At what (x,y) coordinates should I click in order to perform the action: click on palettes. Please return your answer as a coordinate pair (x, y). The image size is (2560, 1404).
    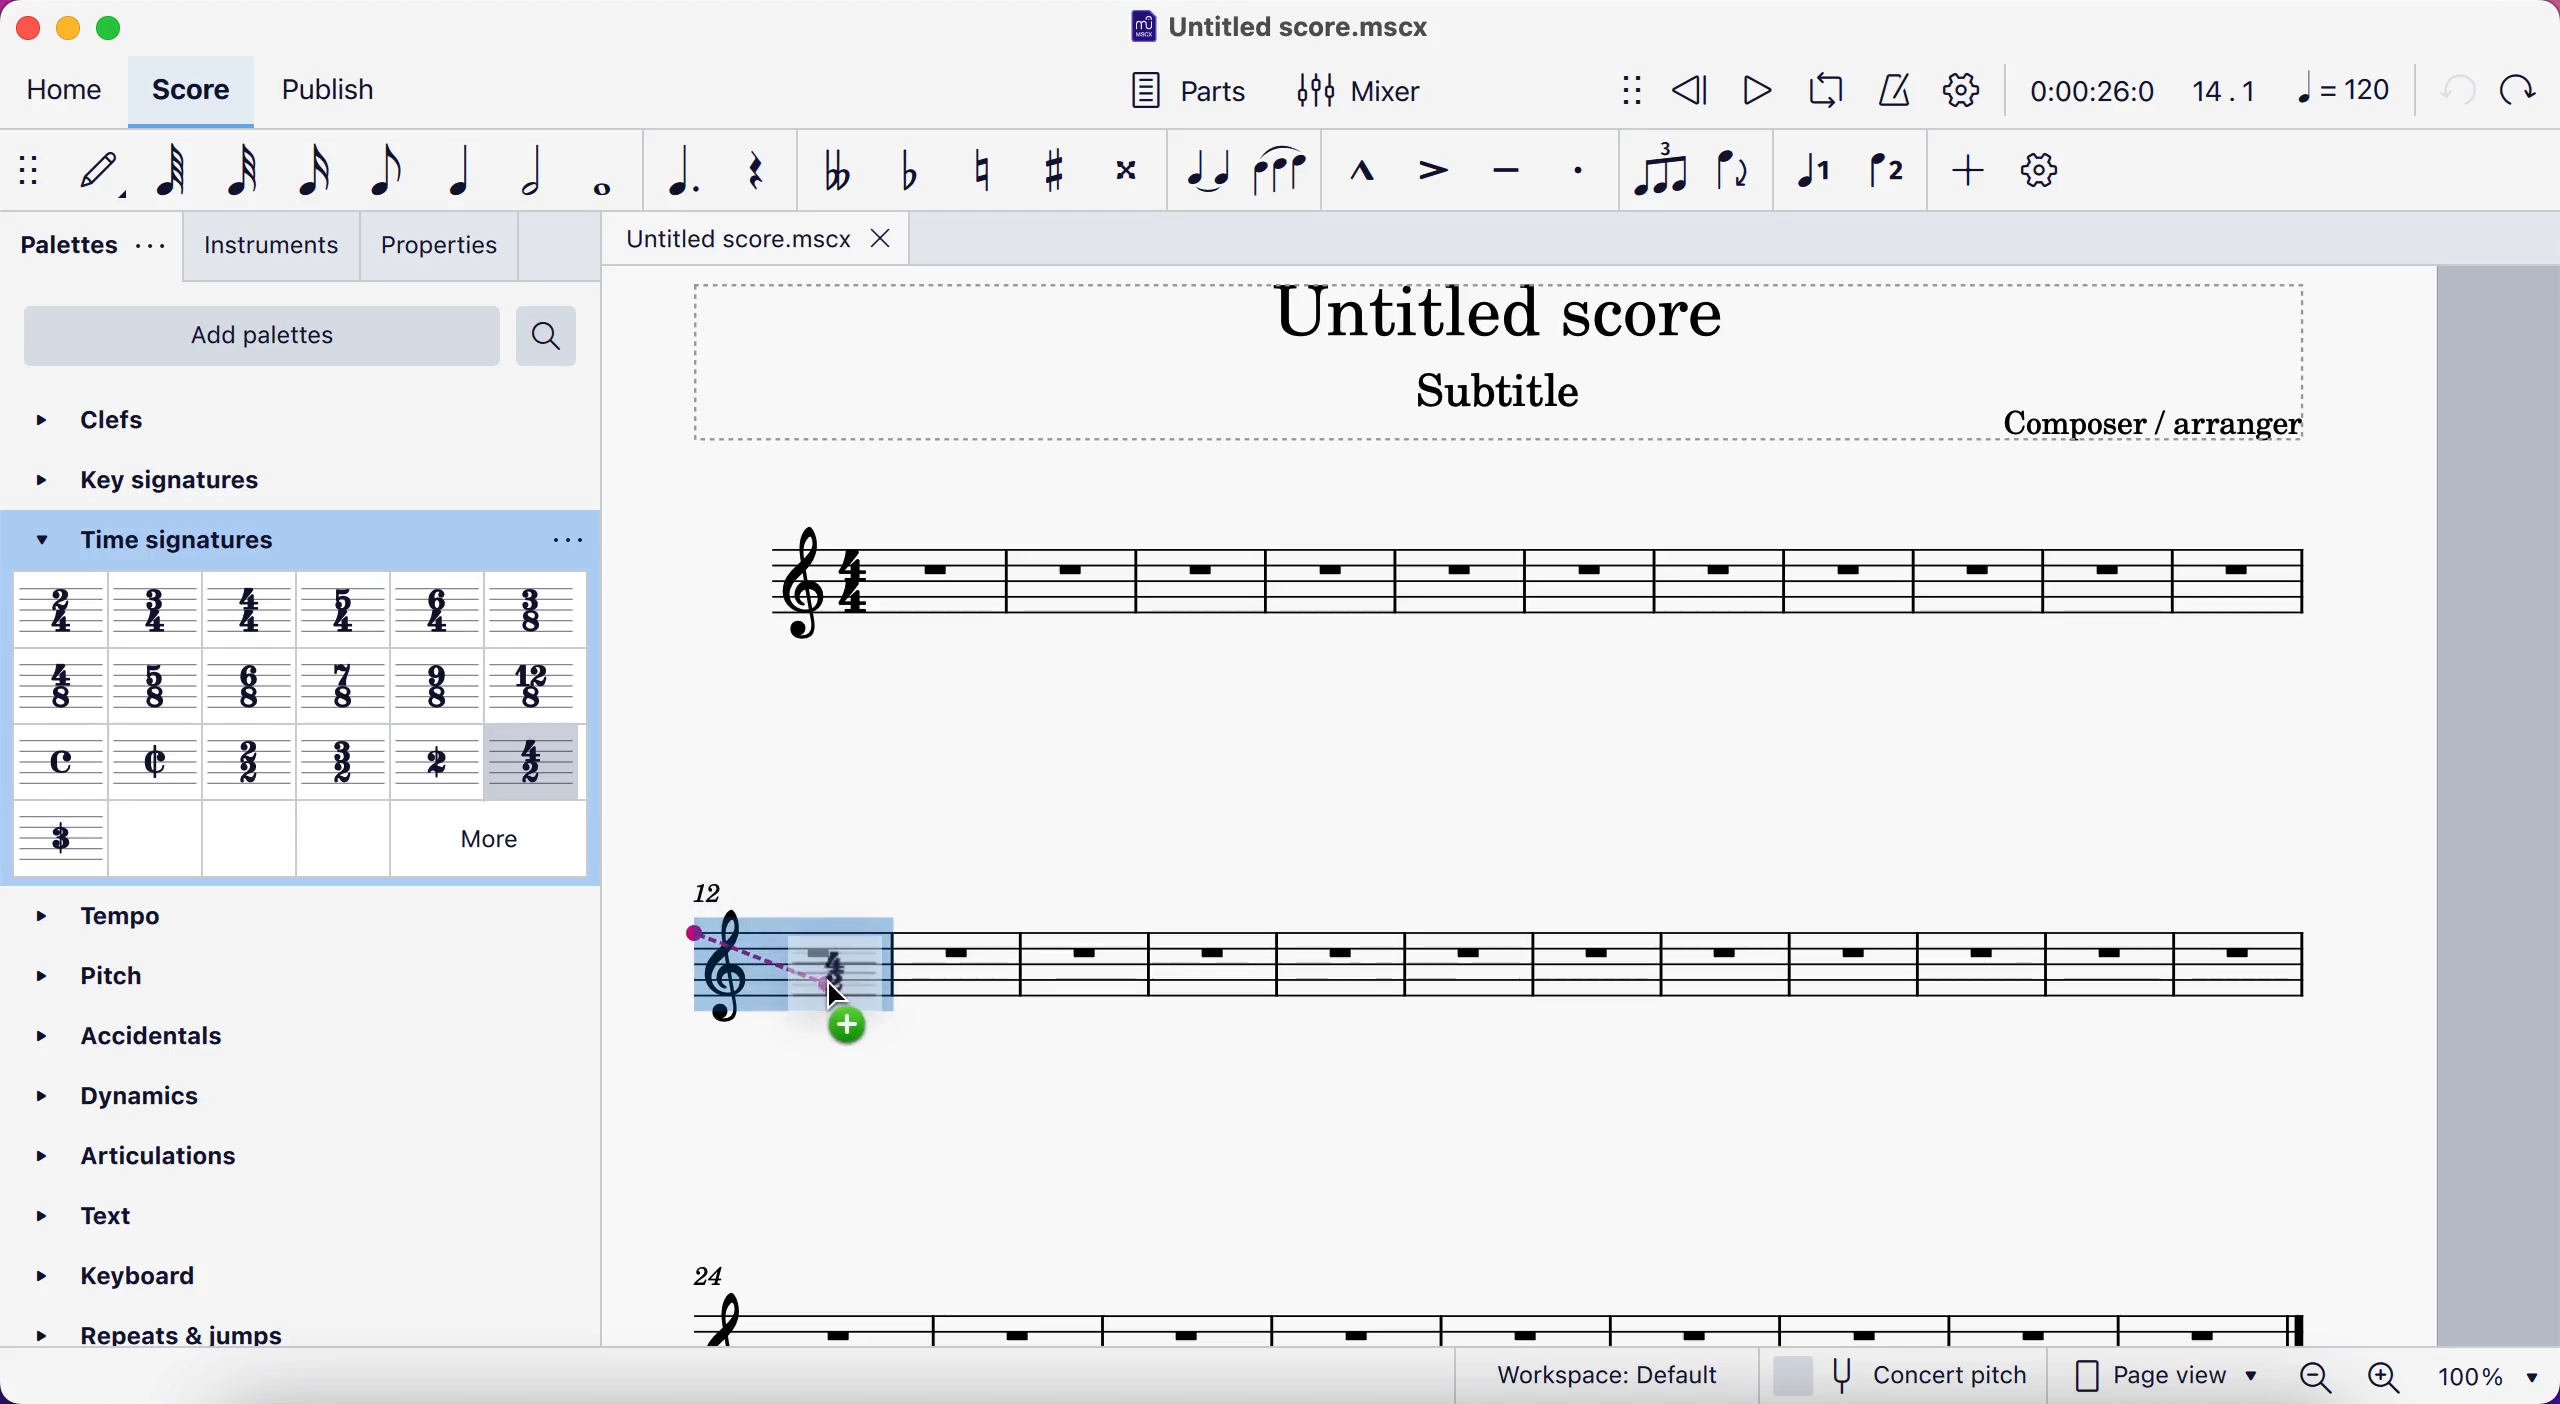
    Looking at the image, I should click on (90, 251).